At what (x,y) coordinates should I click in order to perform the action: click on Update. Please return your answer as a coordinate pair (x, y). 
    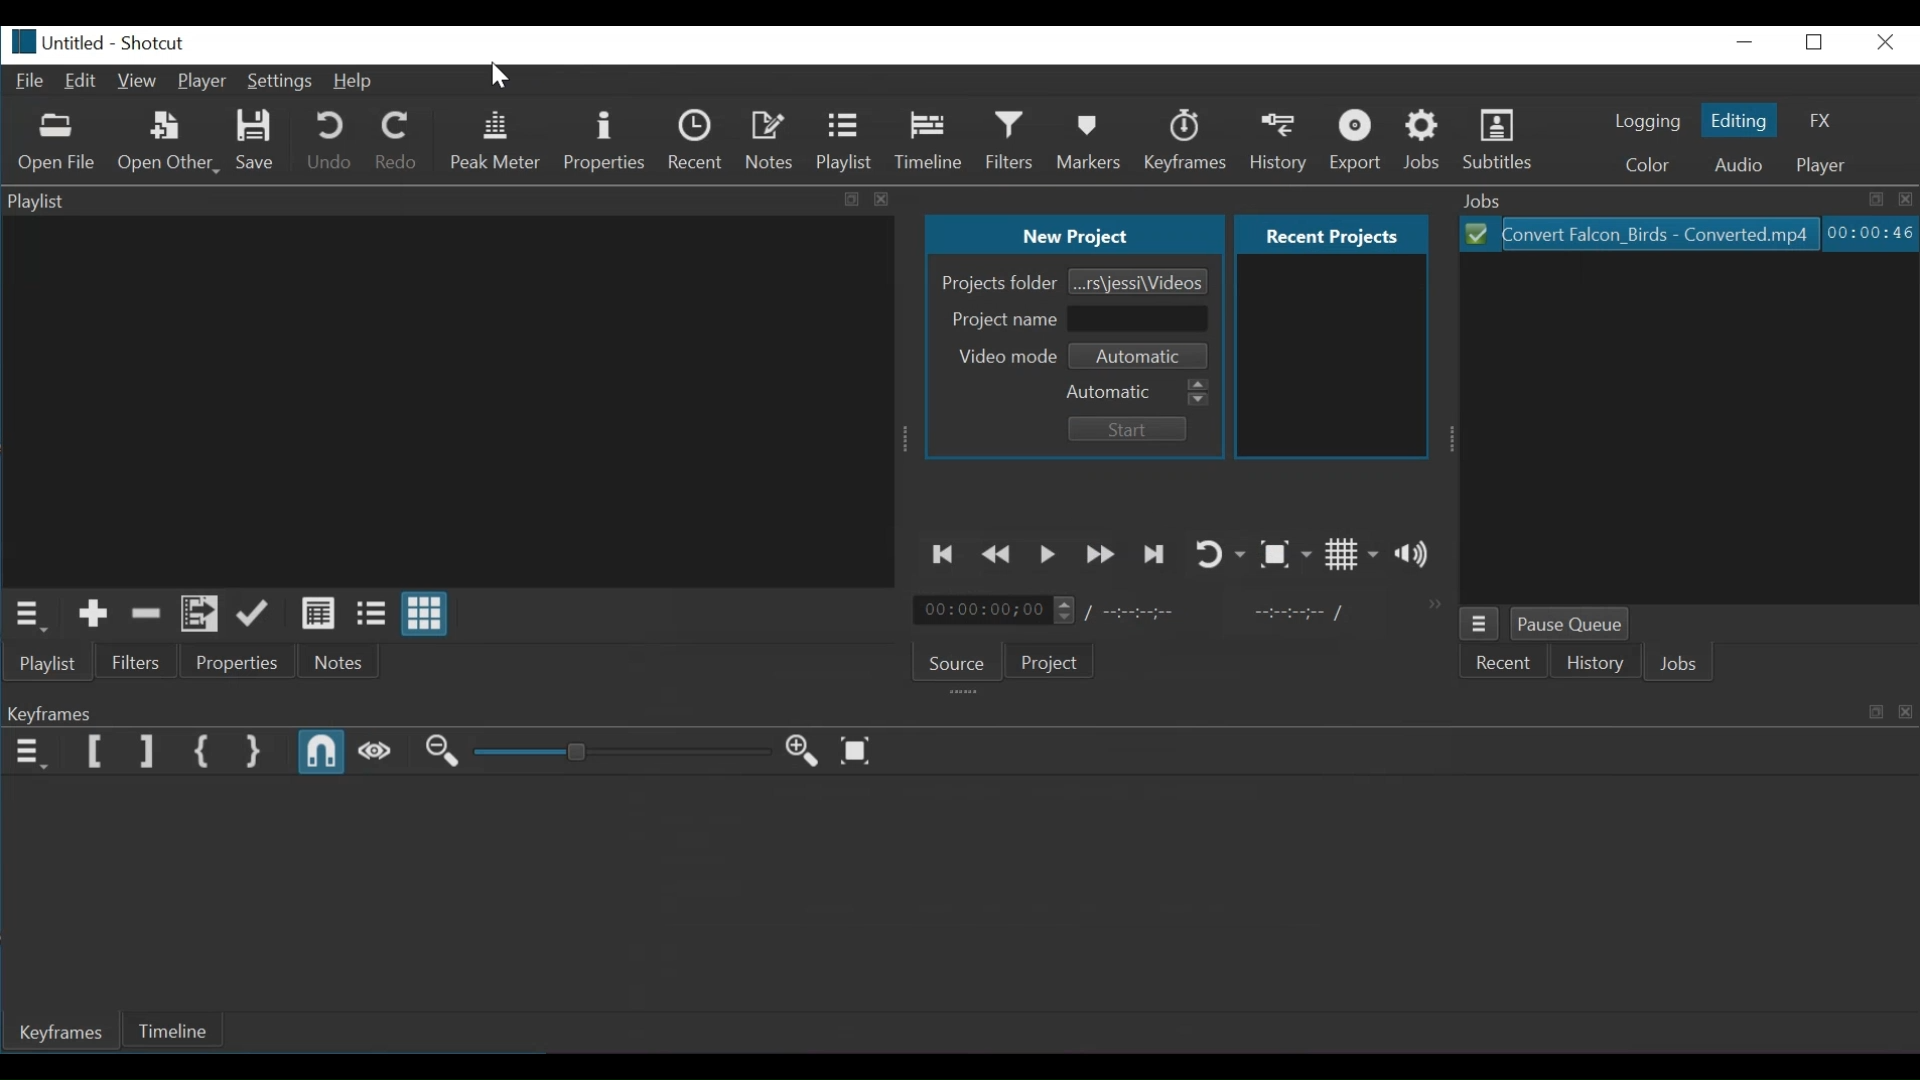
    Looking at the image, I should click on (254, 615).